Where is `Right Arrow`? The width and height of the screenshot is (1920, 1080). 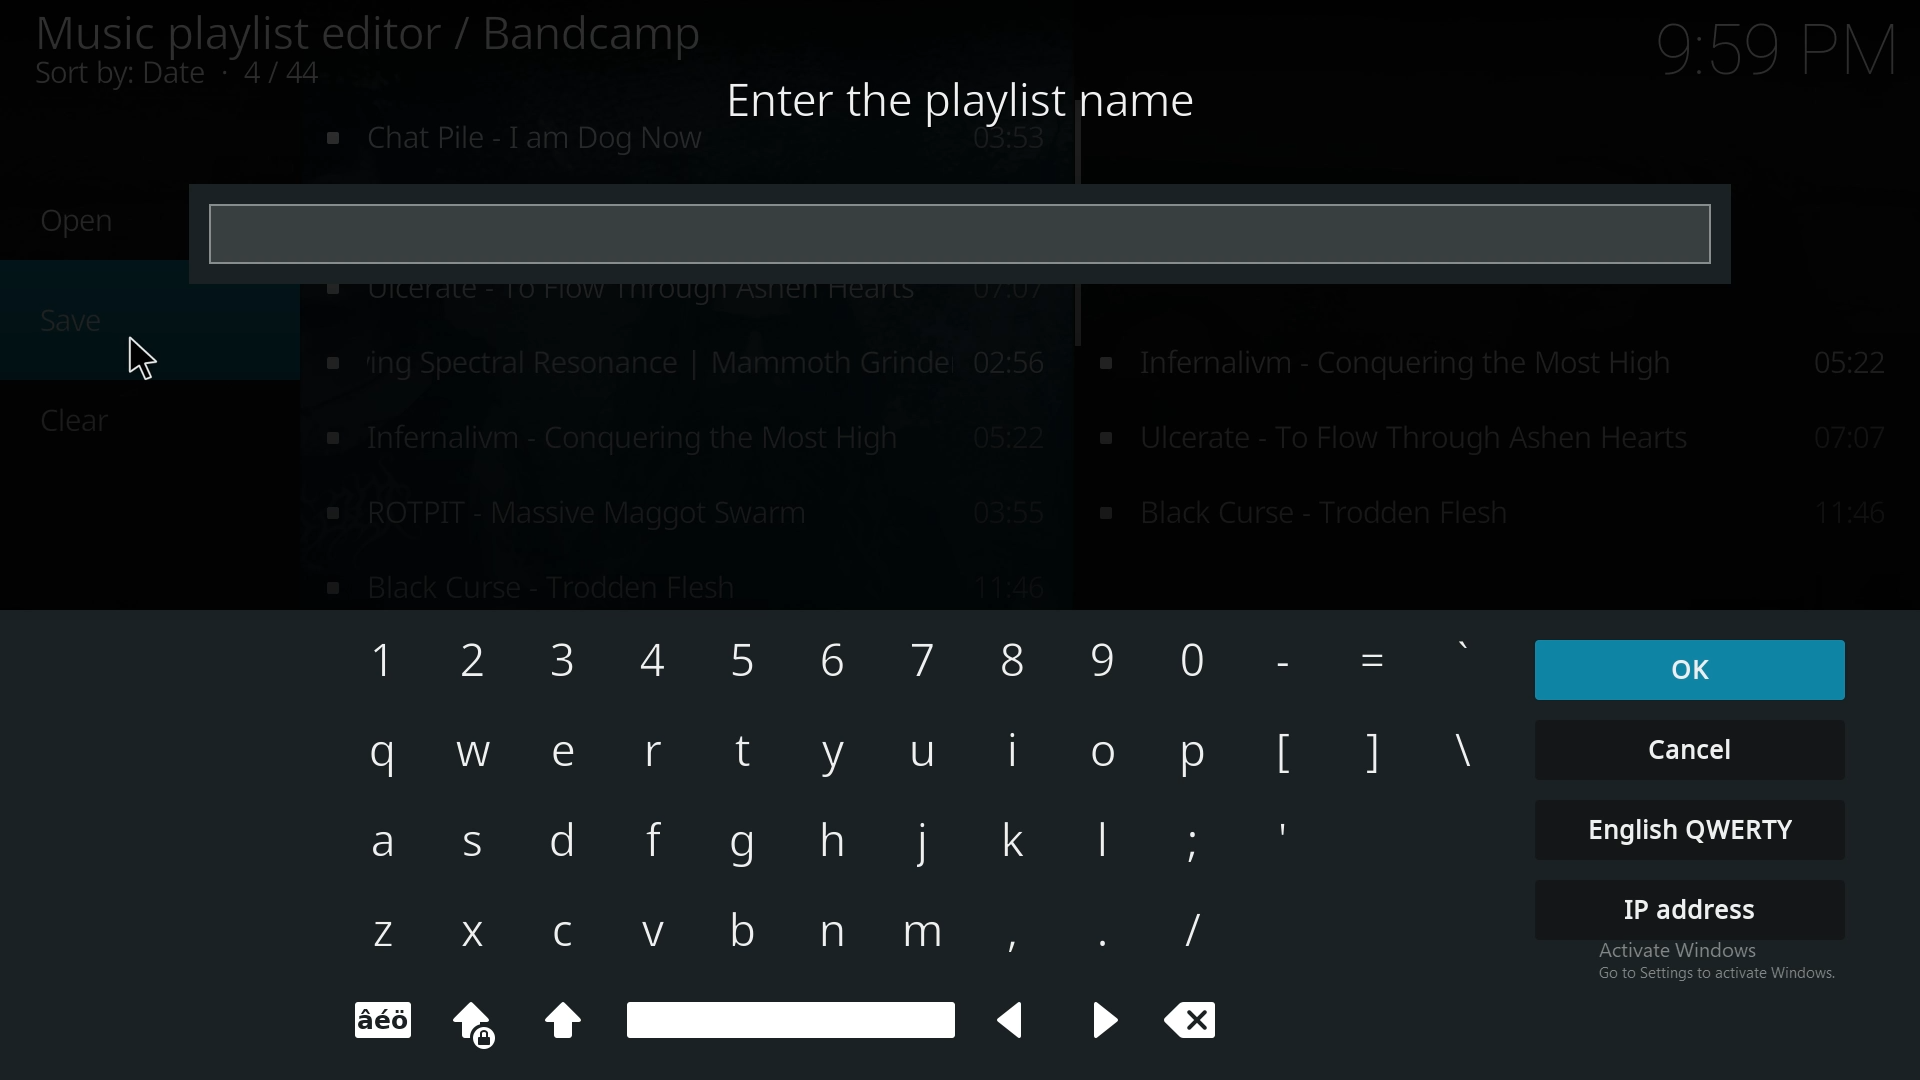
Right Arrow is located at coordinates (1104, 1024).